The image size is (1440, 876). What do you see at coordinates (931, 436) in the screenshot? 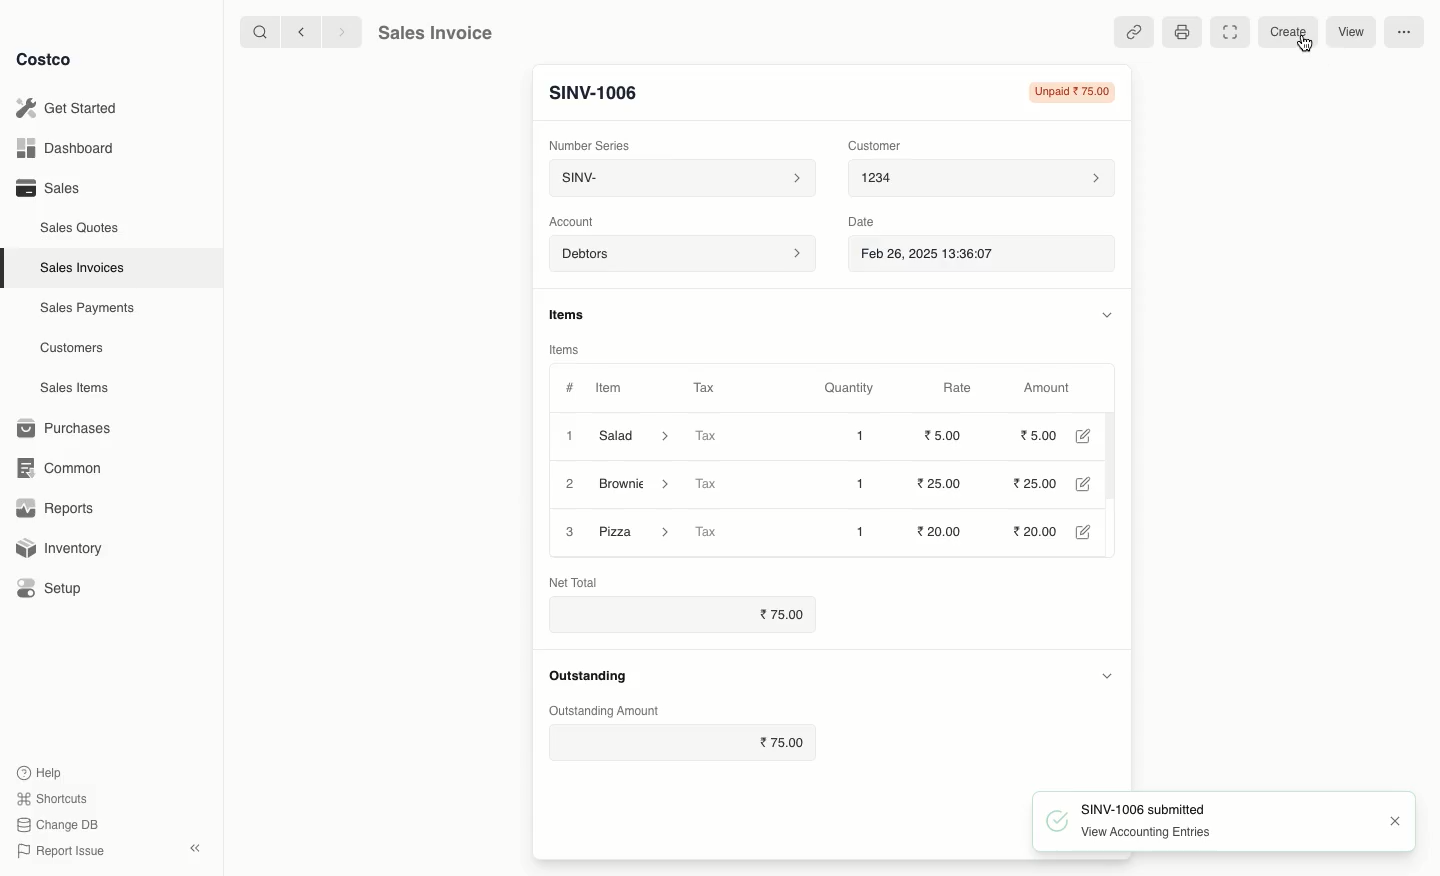
I see `20.00` at bounding box center [931, 436].